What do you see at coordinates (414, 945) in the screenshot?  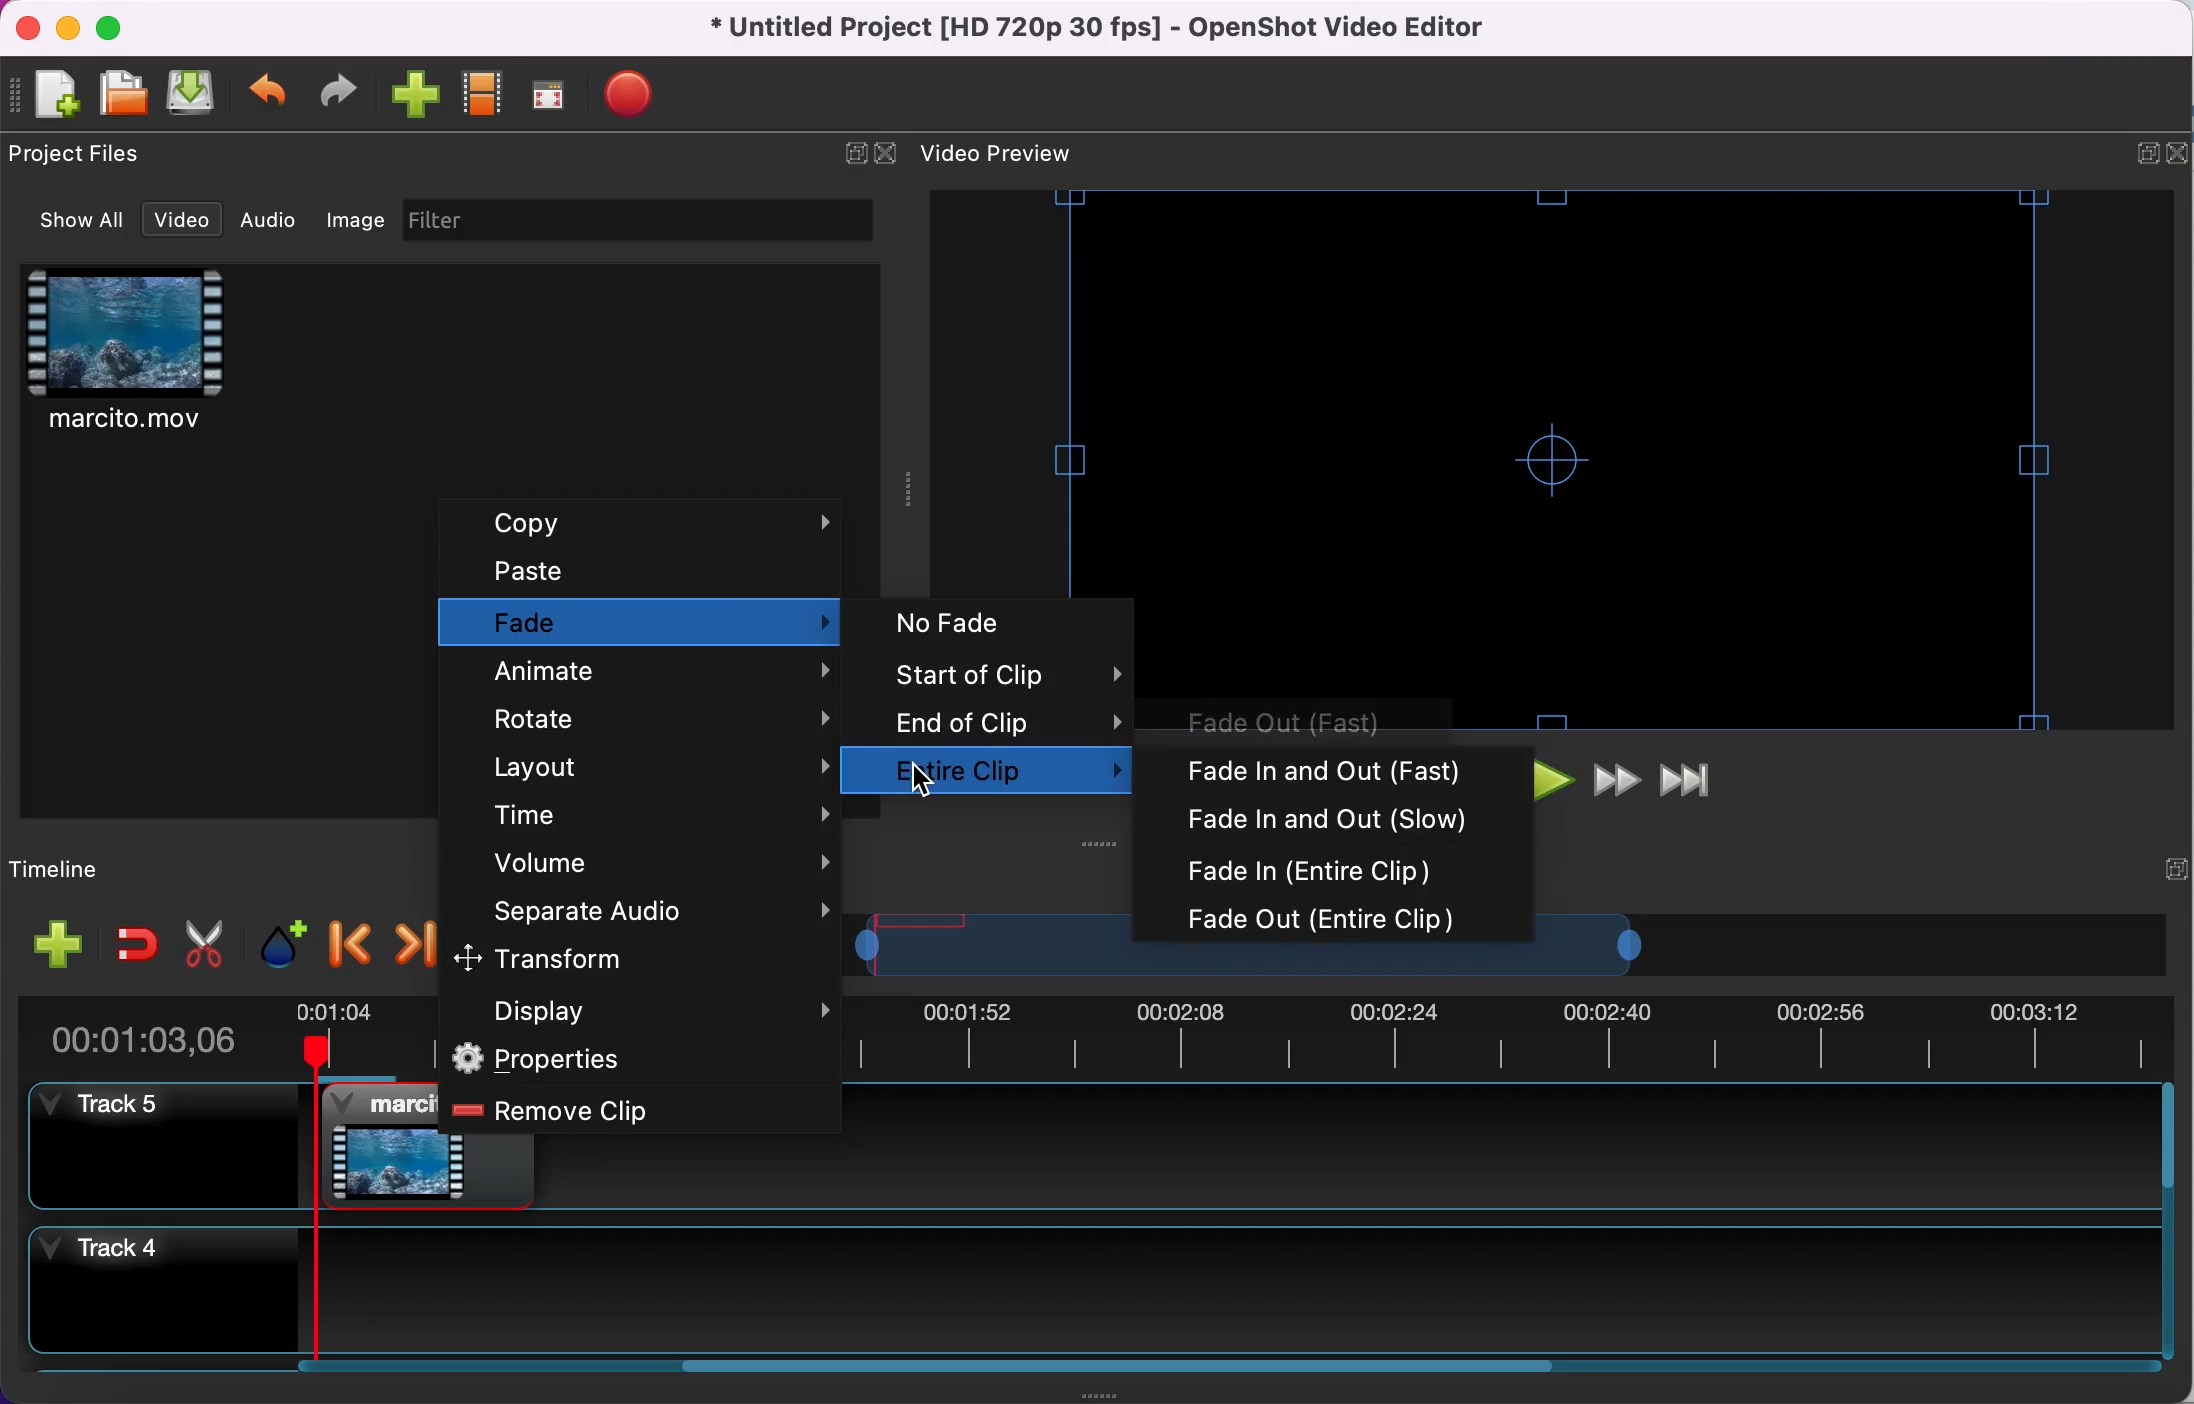 I see `next marker` at bounding box center [414, 945].